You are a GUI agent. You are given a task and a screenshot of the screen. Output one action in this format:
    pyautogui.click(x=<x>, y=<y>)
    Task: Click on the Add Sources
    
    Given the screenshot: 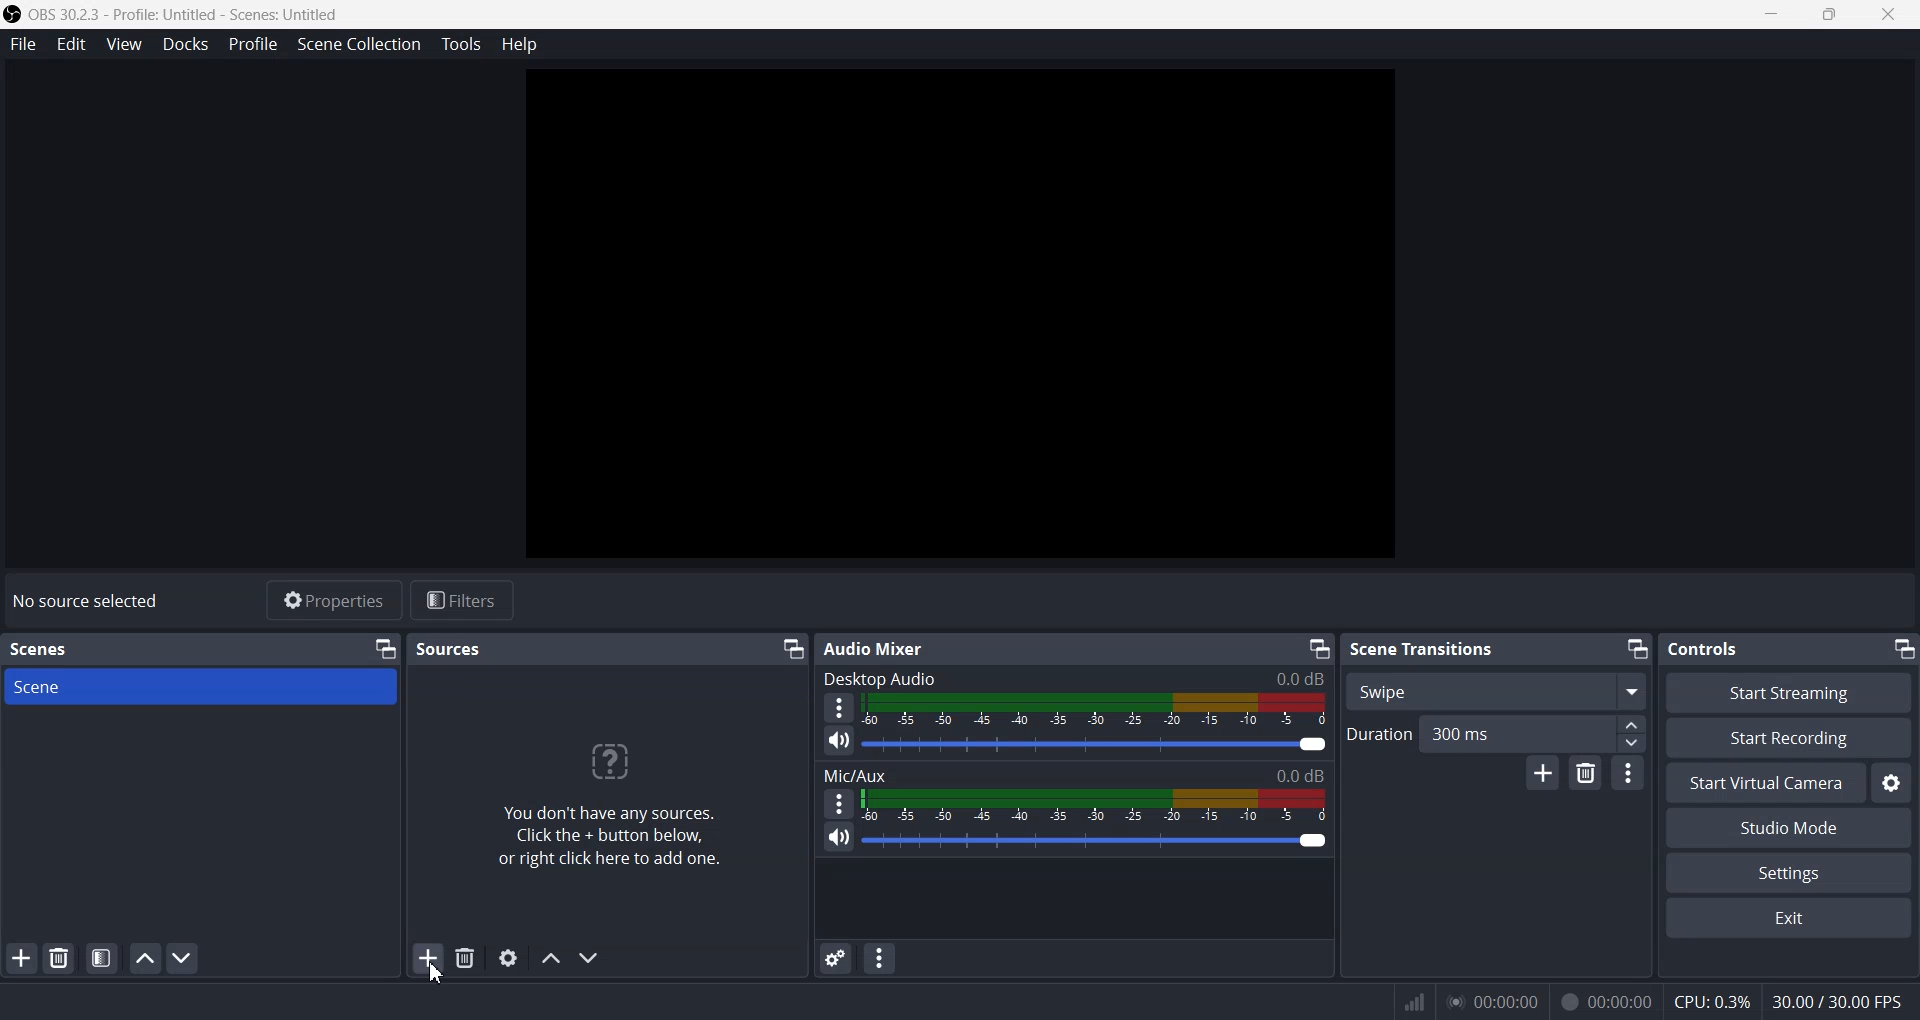 What is the action you would take?
    pyautogui.click(x=428, y=958)
    